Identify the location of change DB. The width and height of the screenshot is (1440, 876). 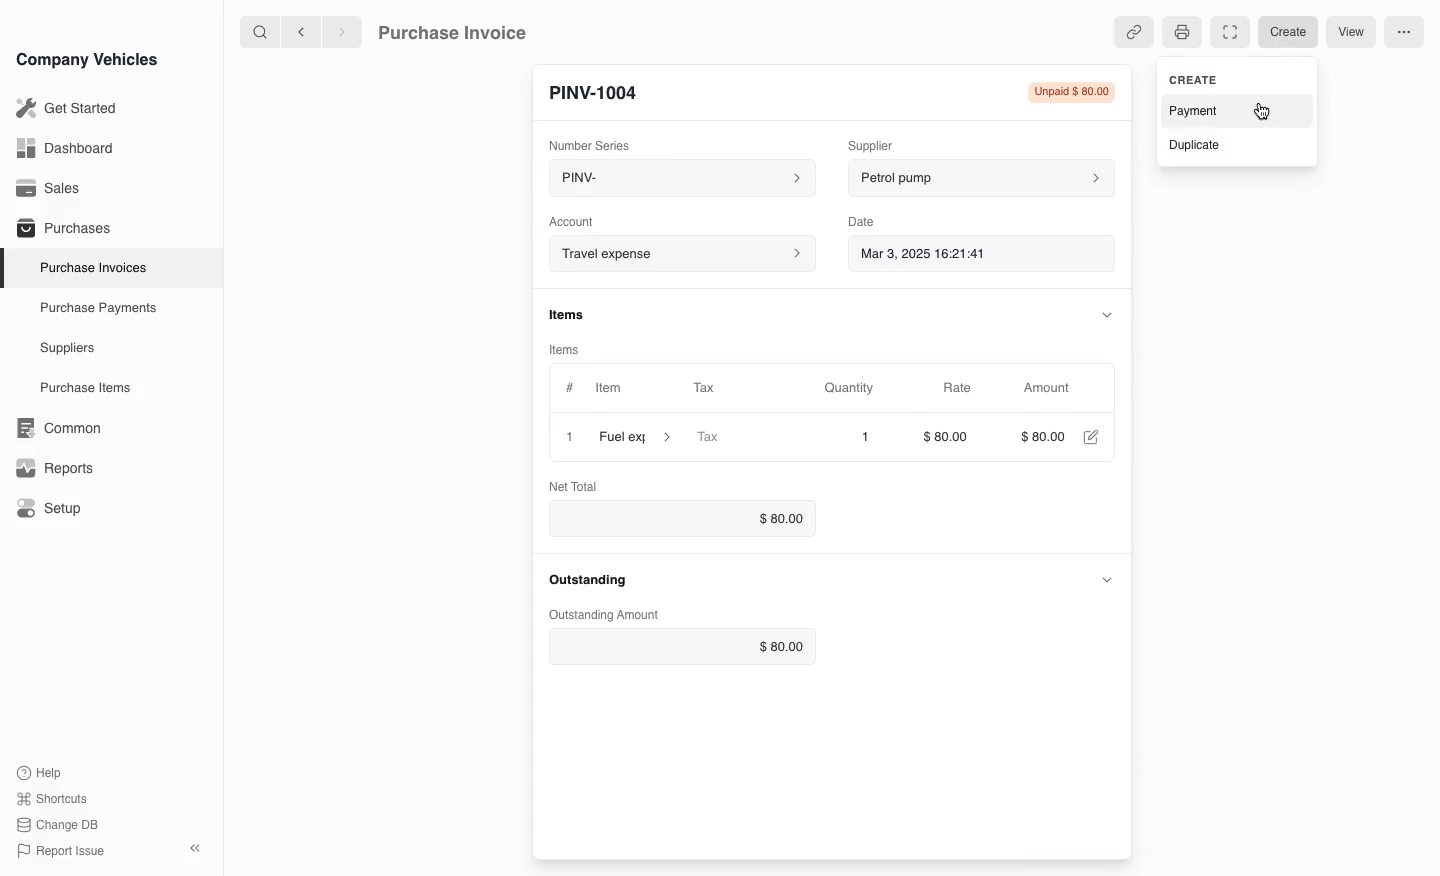
(60, 825).